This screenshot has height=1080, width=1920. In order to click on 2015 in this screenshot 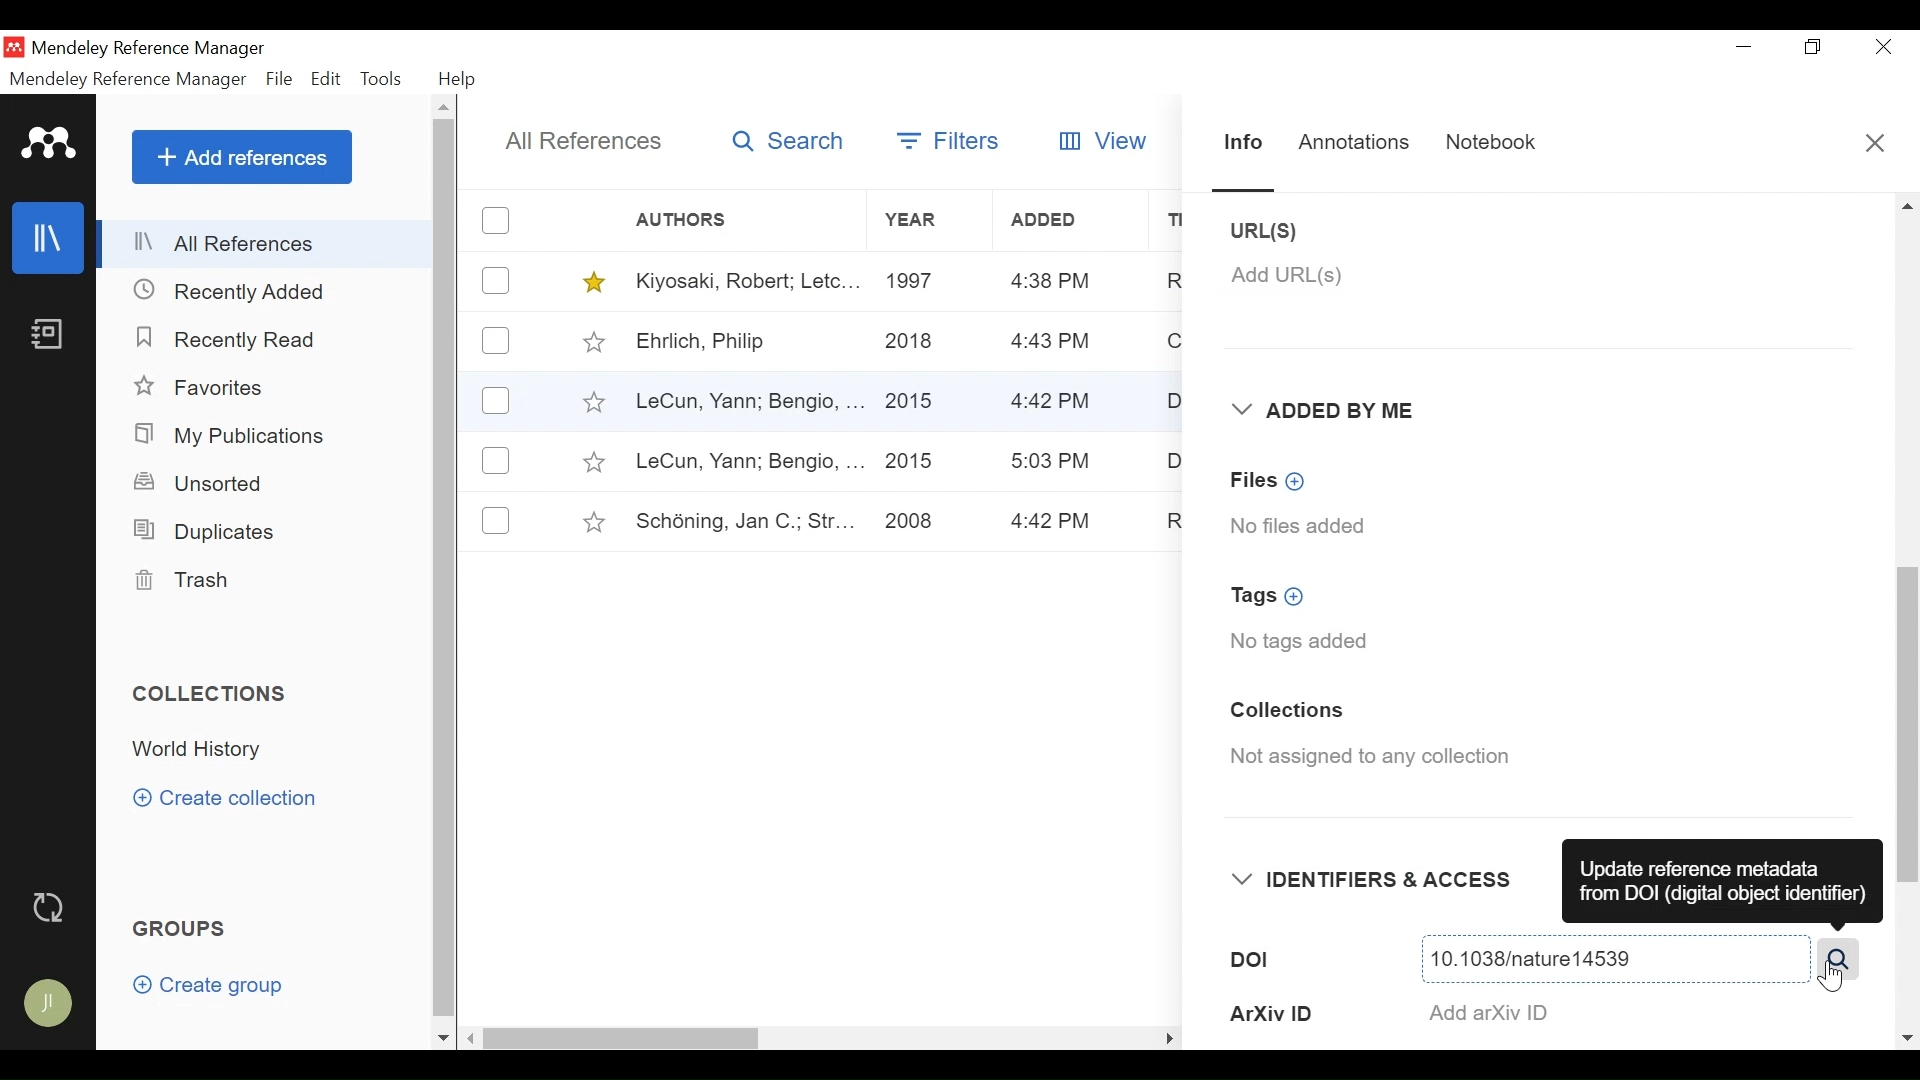, I will do `click(916, 393)`.